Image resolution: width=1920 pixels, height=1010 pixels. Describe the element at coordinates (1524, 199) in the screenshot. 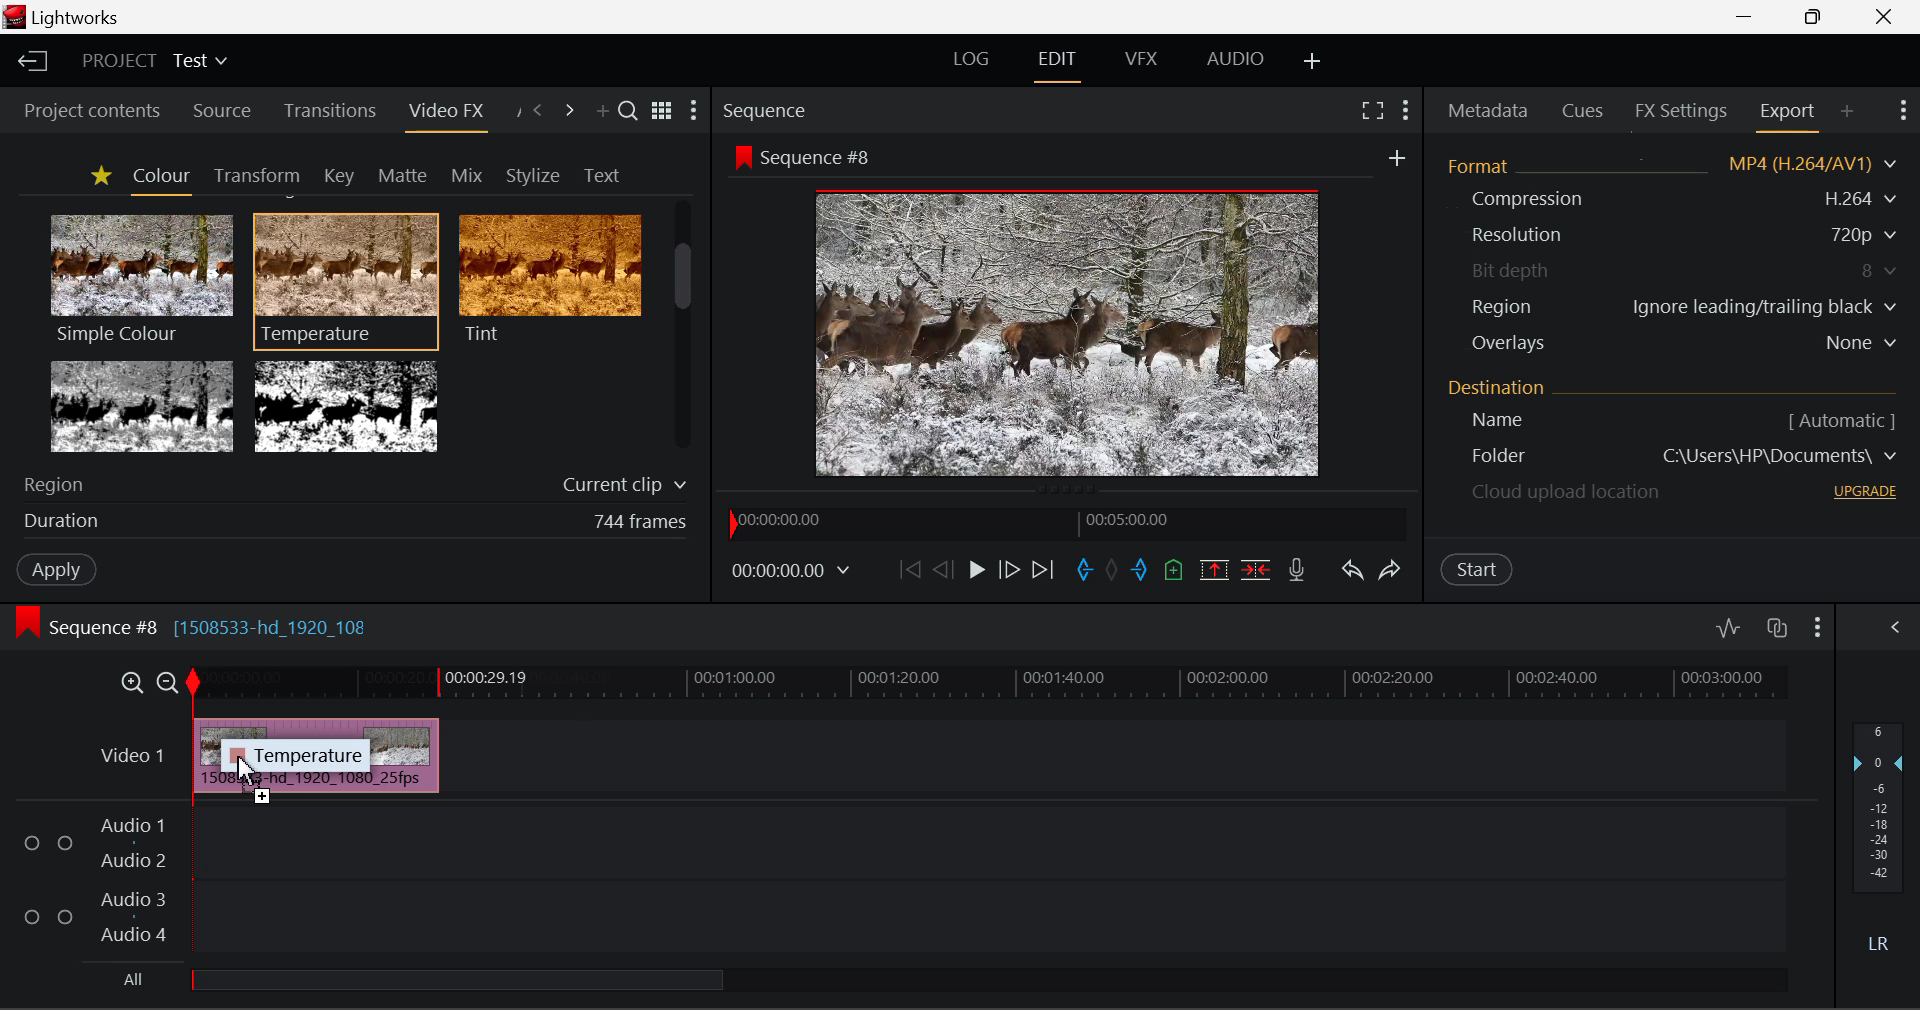

I see `Compression` at that location.